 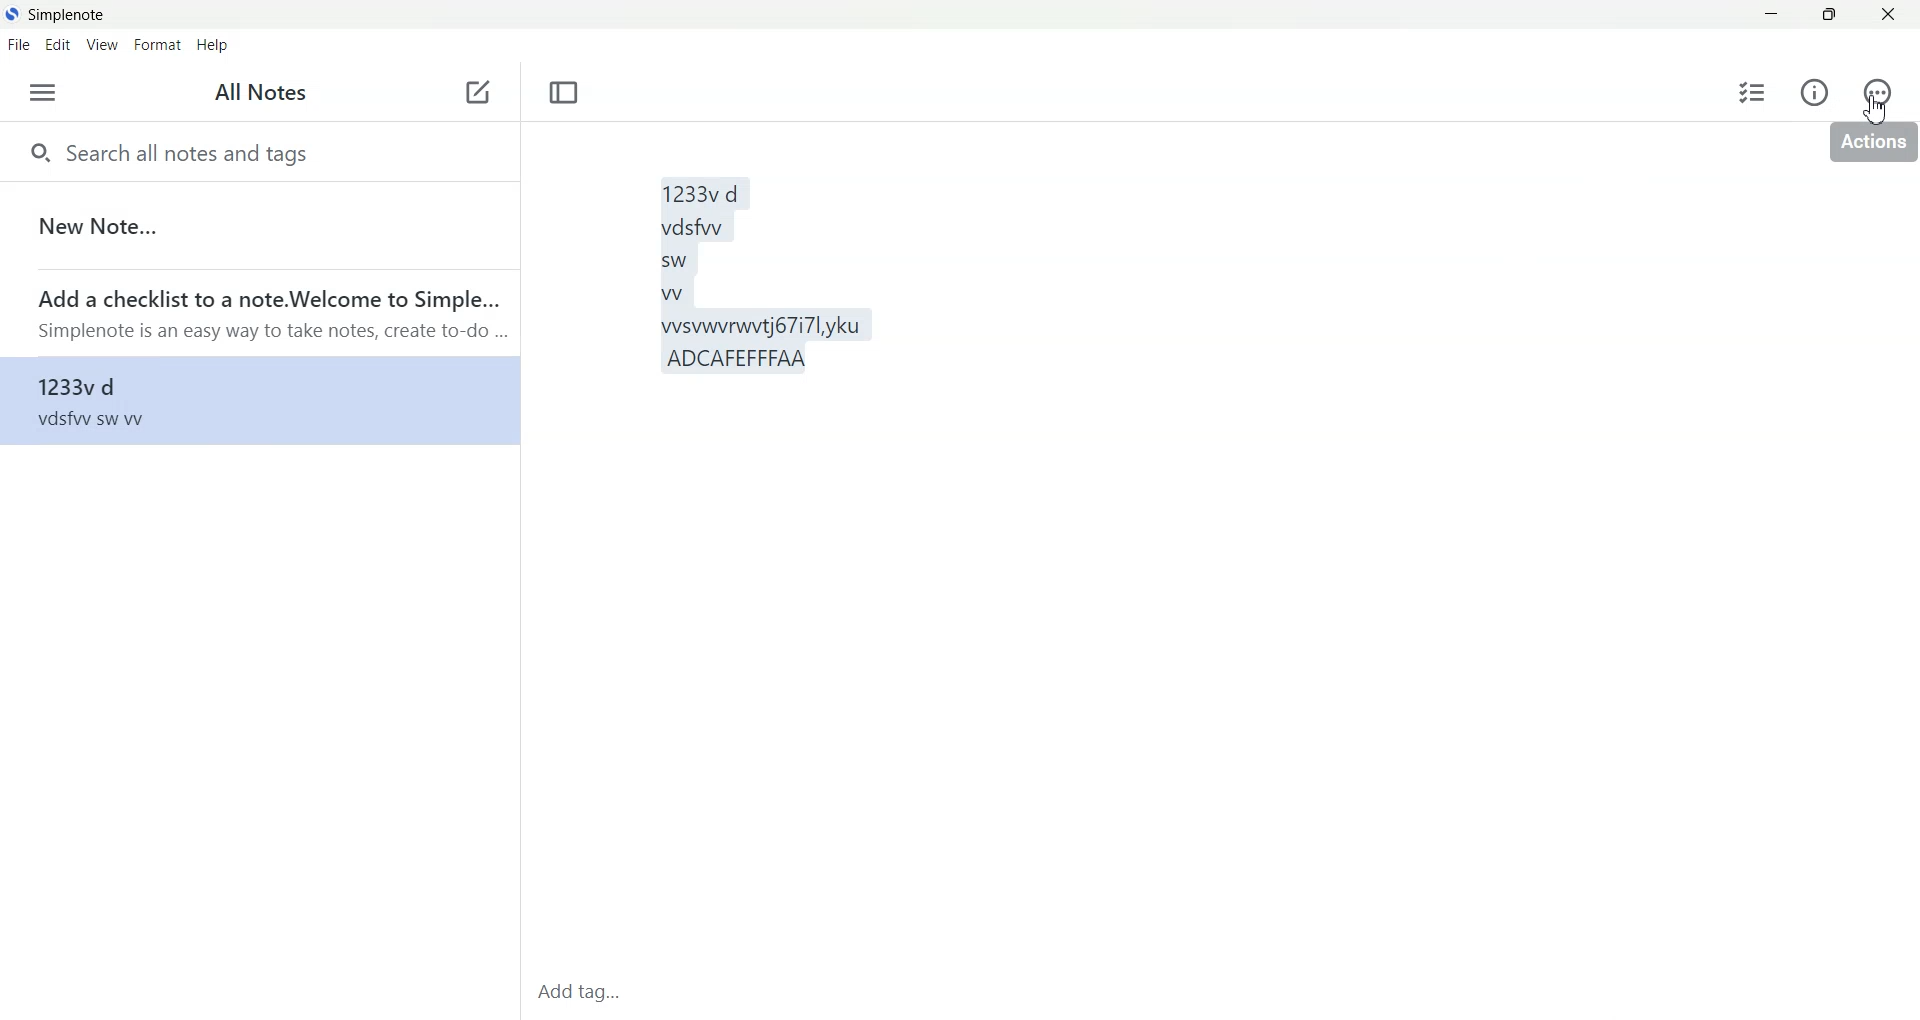 I want to click on All Notes, so click(x=264, y=94).